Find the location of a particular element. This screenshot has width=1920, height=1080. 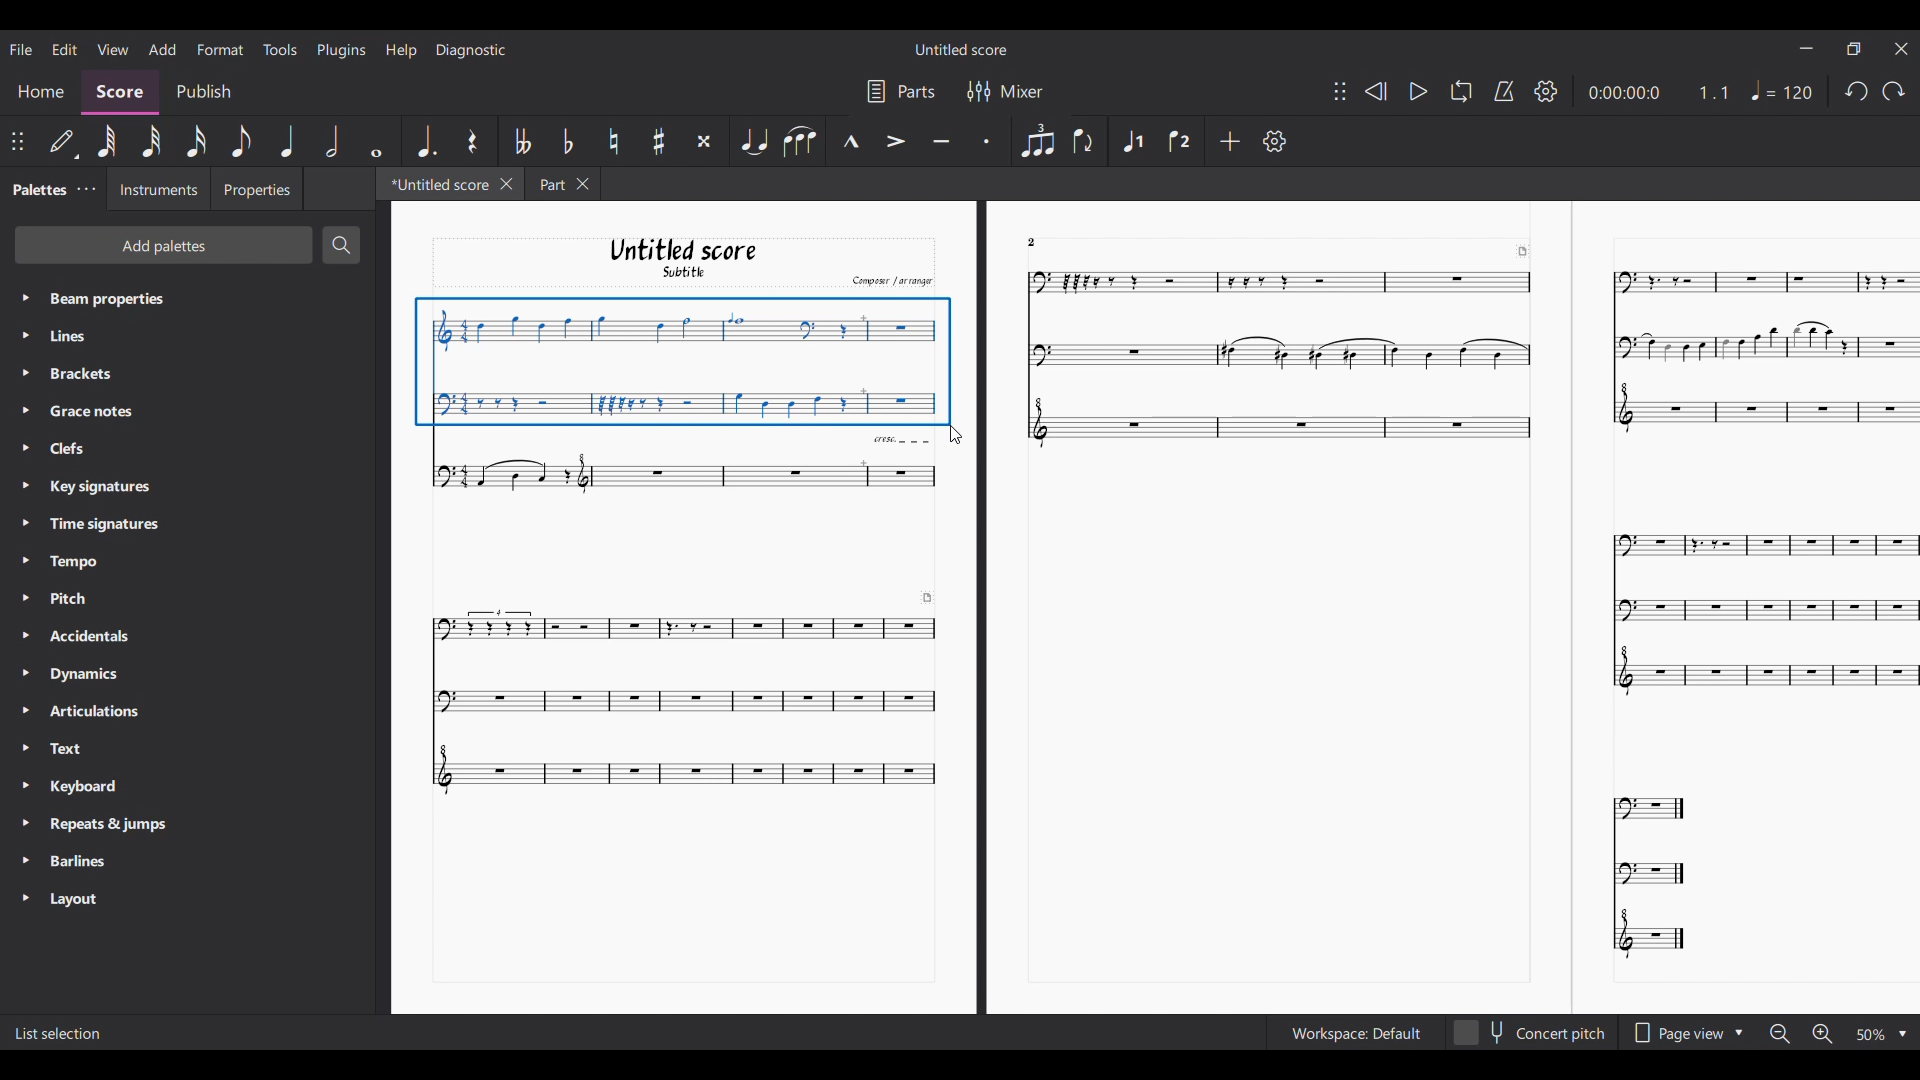

Properties is located at coordinates (256, 188).